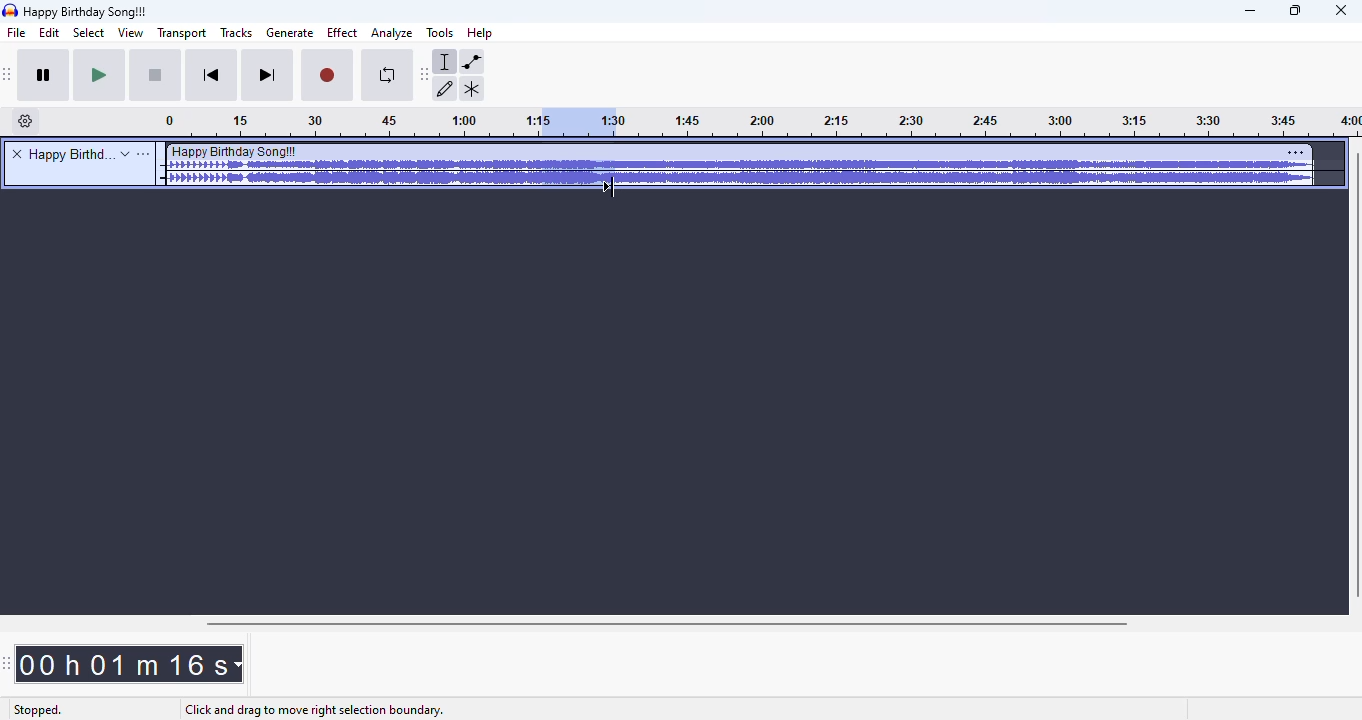 Image resolution: width=1362 pixels, height=720 pixels. Describe the element at coordinates (290, 33) in the screenshot. I see `generate` at that location.